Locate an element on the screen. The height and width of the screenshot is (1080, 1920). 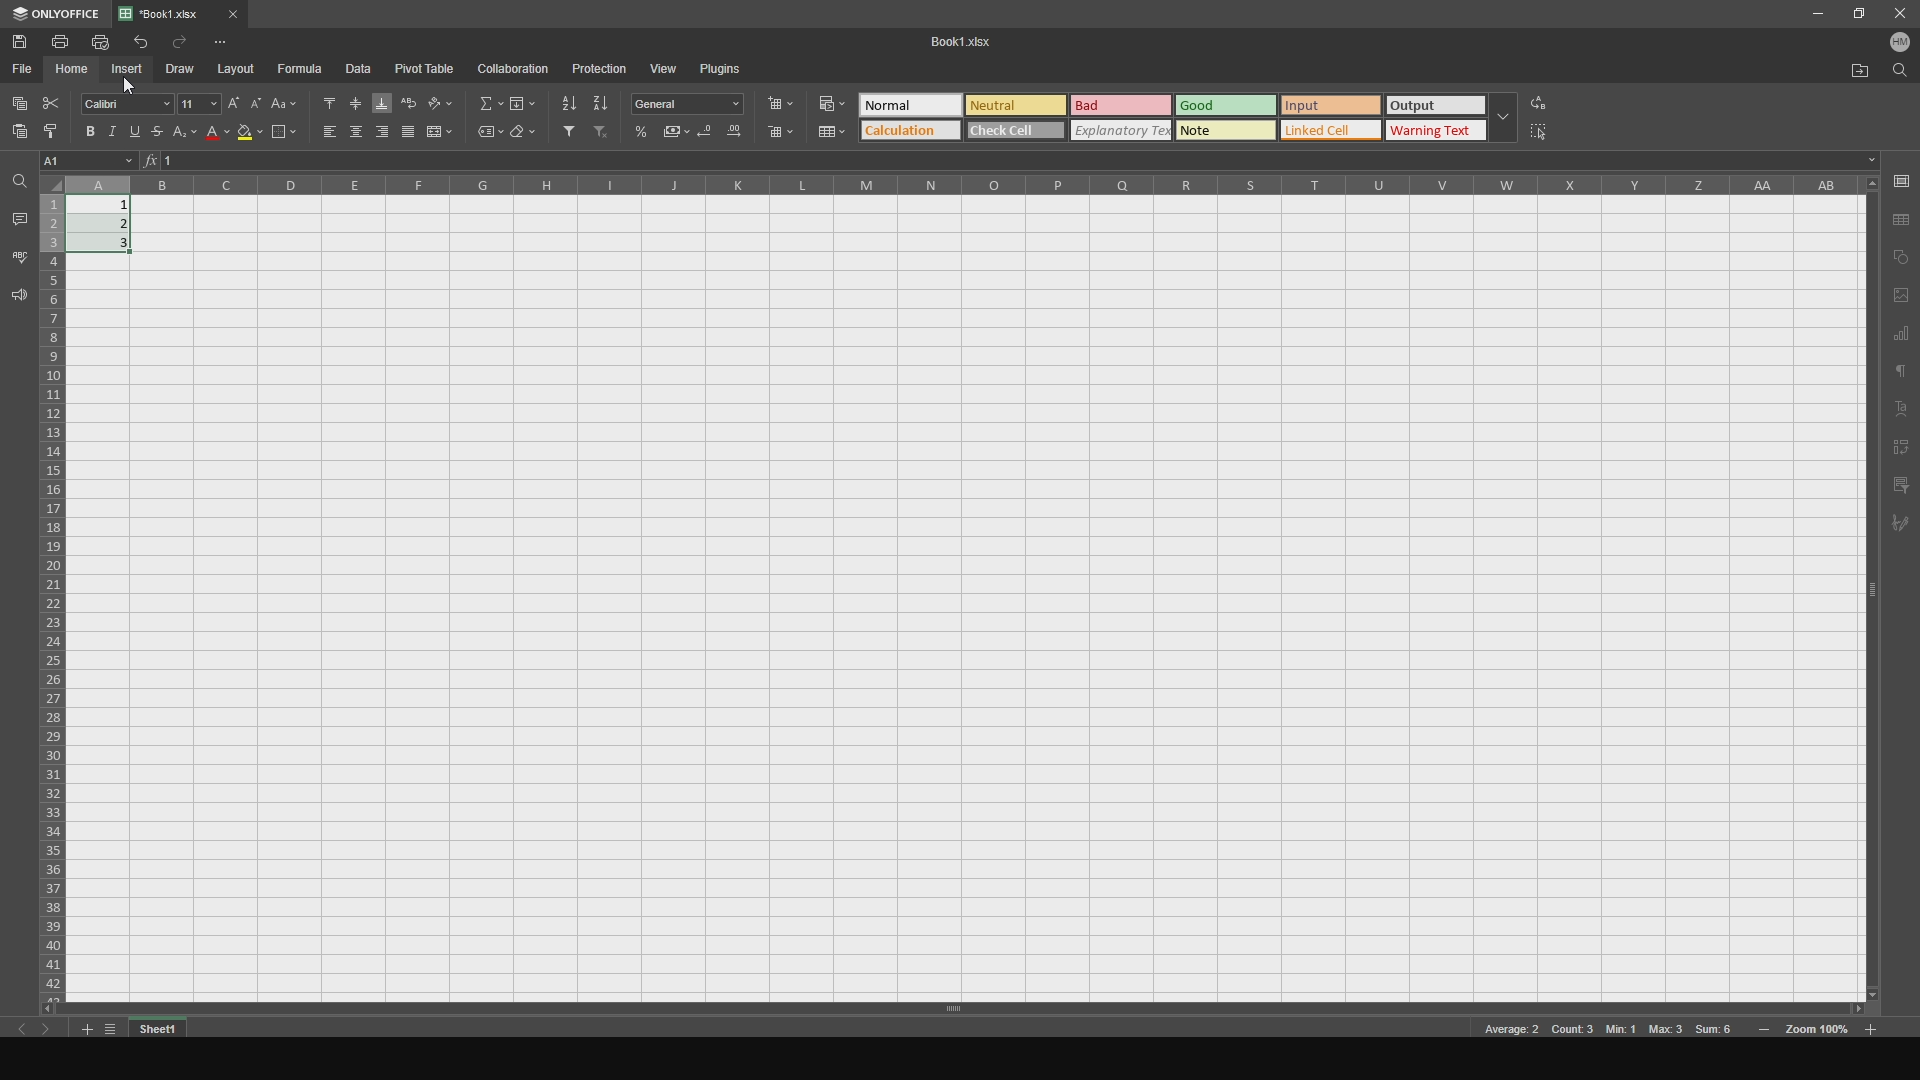
book 1 is located at coordinates (955, 41).